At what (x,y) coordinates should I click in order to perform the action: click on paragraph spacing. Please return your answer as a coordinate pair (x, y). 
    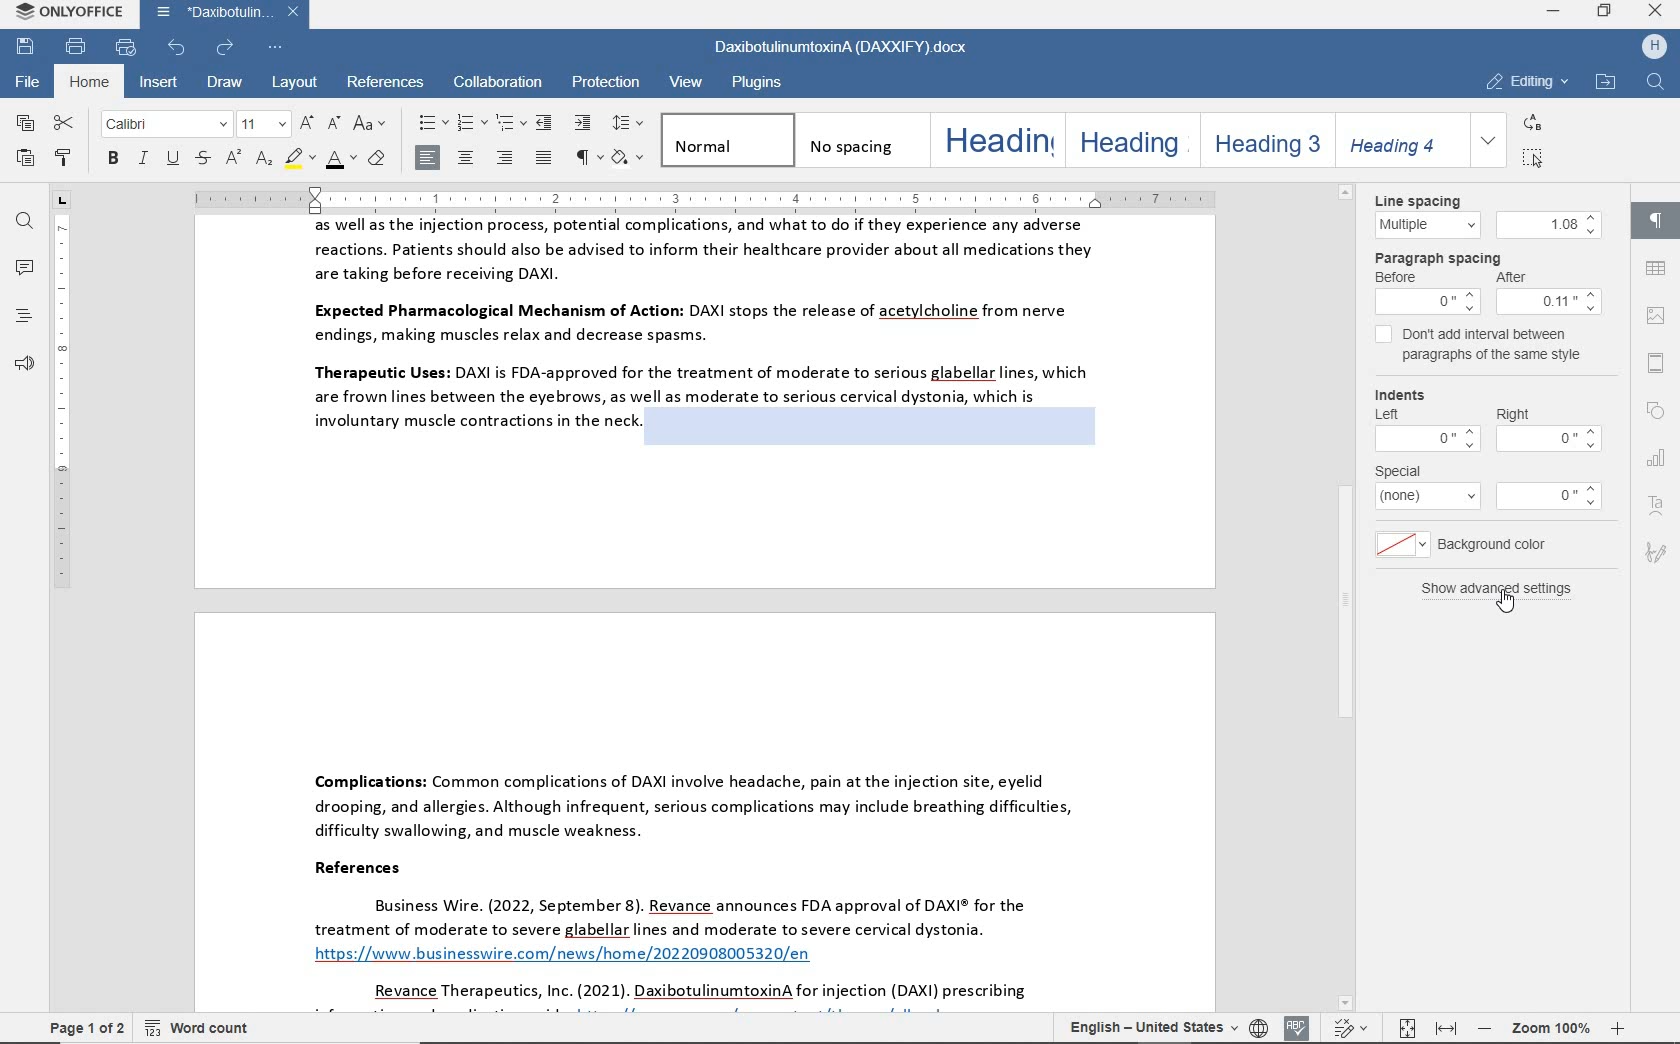
    Looking at the image, I should click on (1488, 281).